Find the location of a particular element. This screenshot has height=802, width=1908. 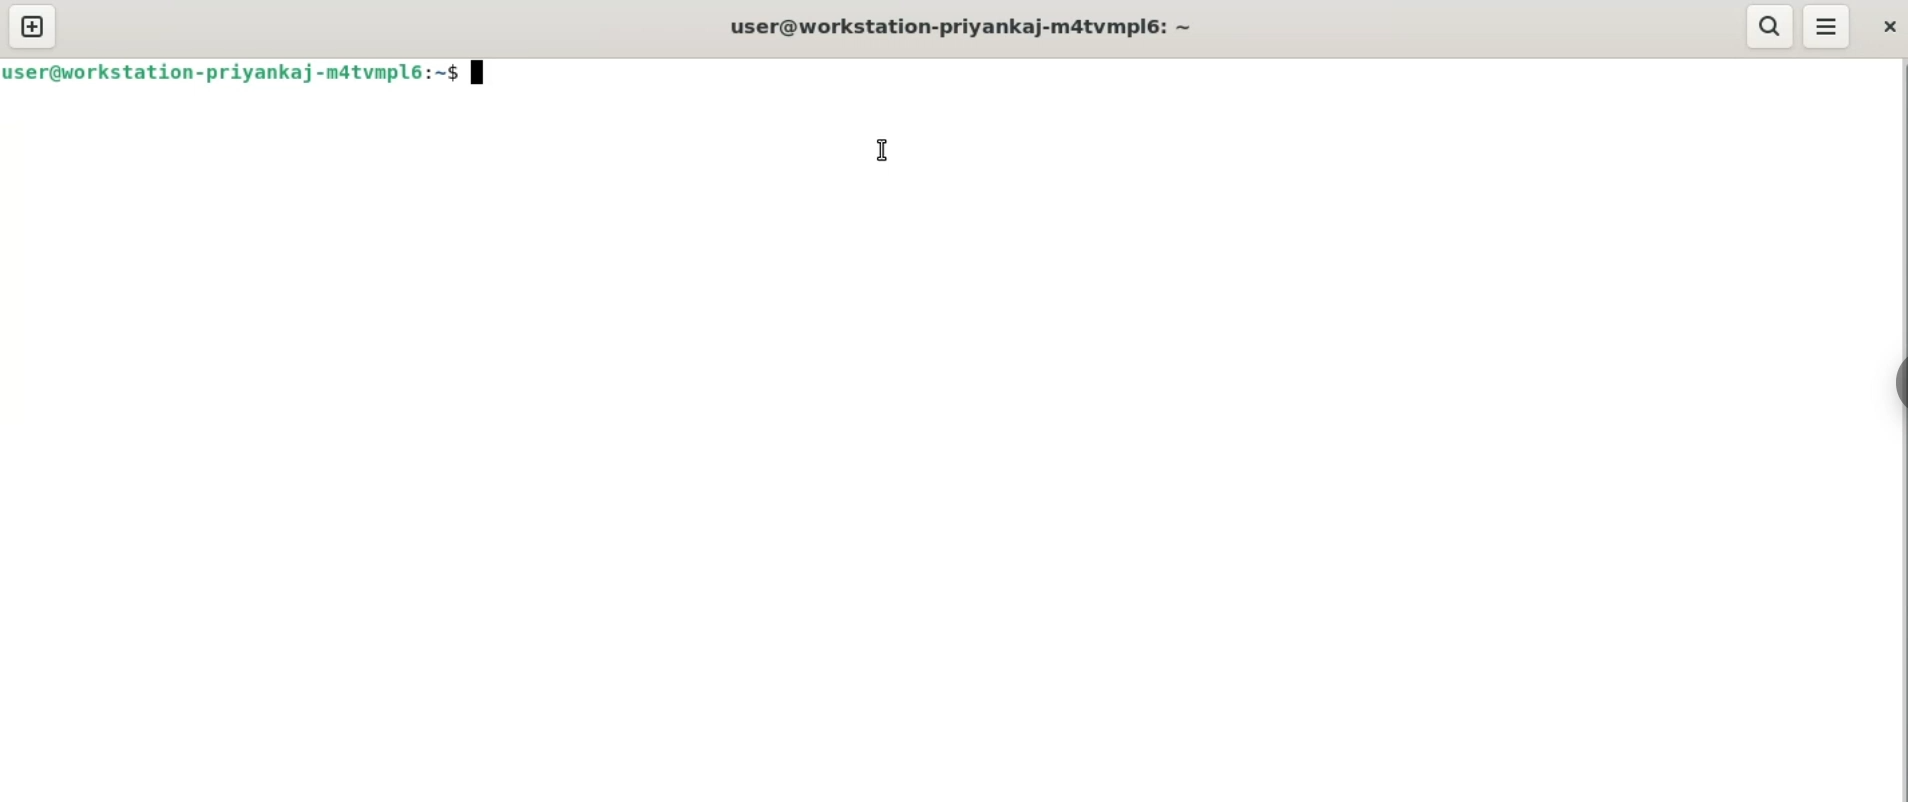

new tab is located at coordinates (31, 26).